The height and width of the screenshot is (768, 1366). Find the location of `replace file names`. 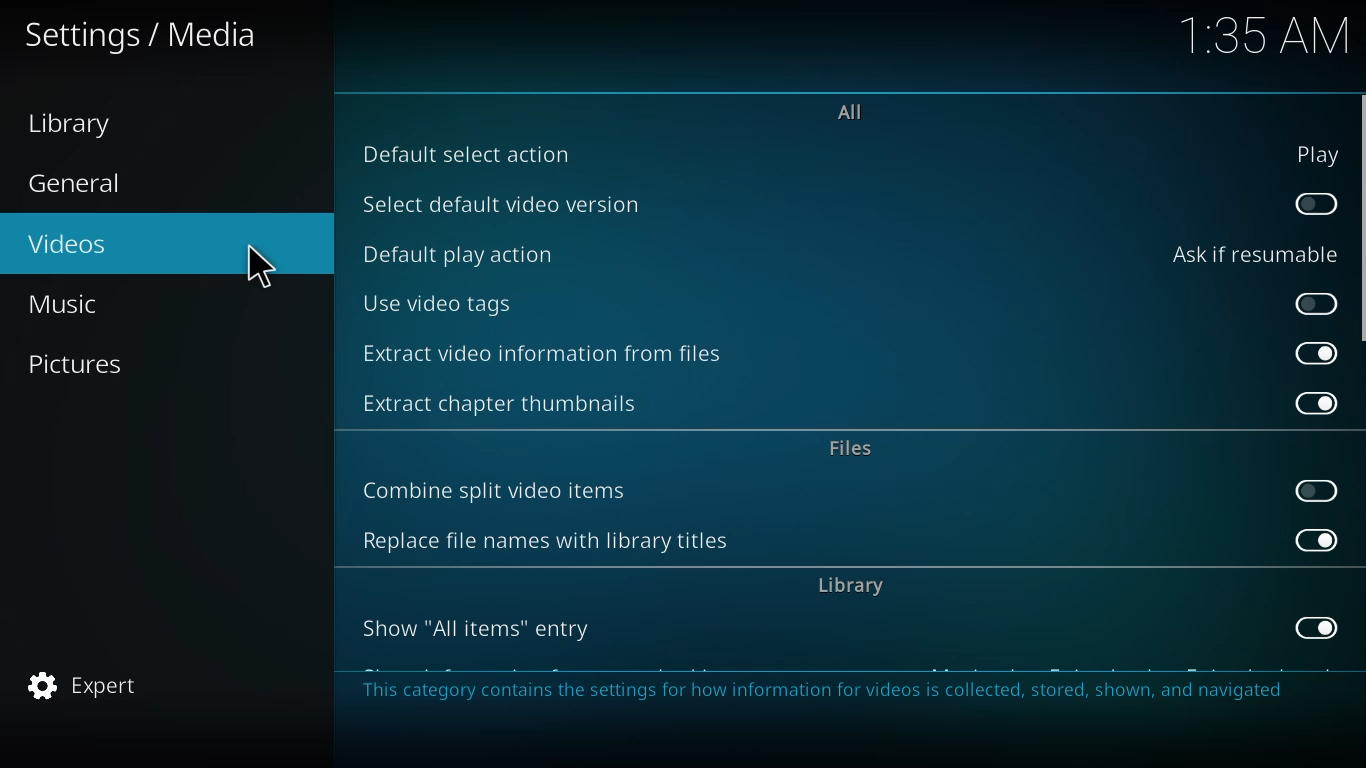

replace file names is located at coordinates (543, 542).